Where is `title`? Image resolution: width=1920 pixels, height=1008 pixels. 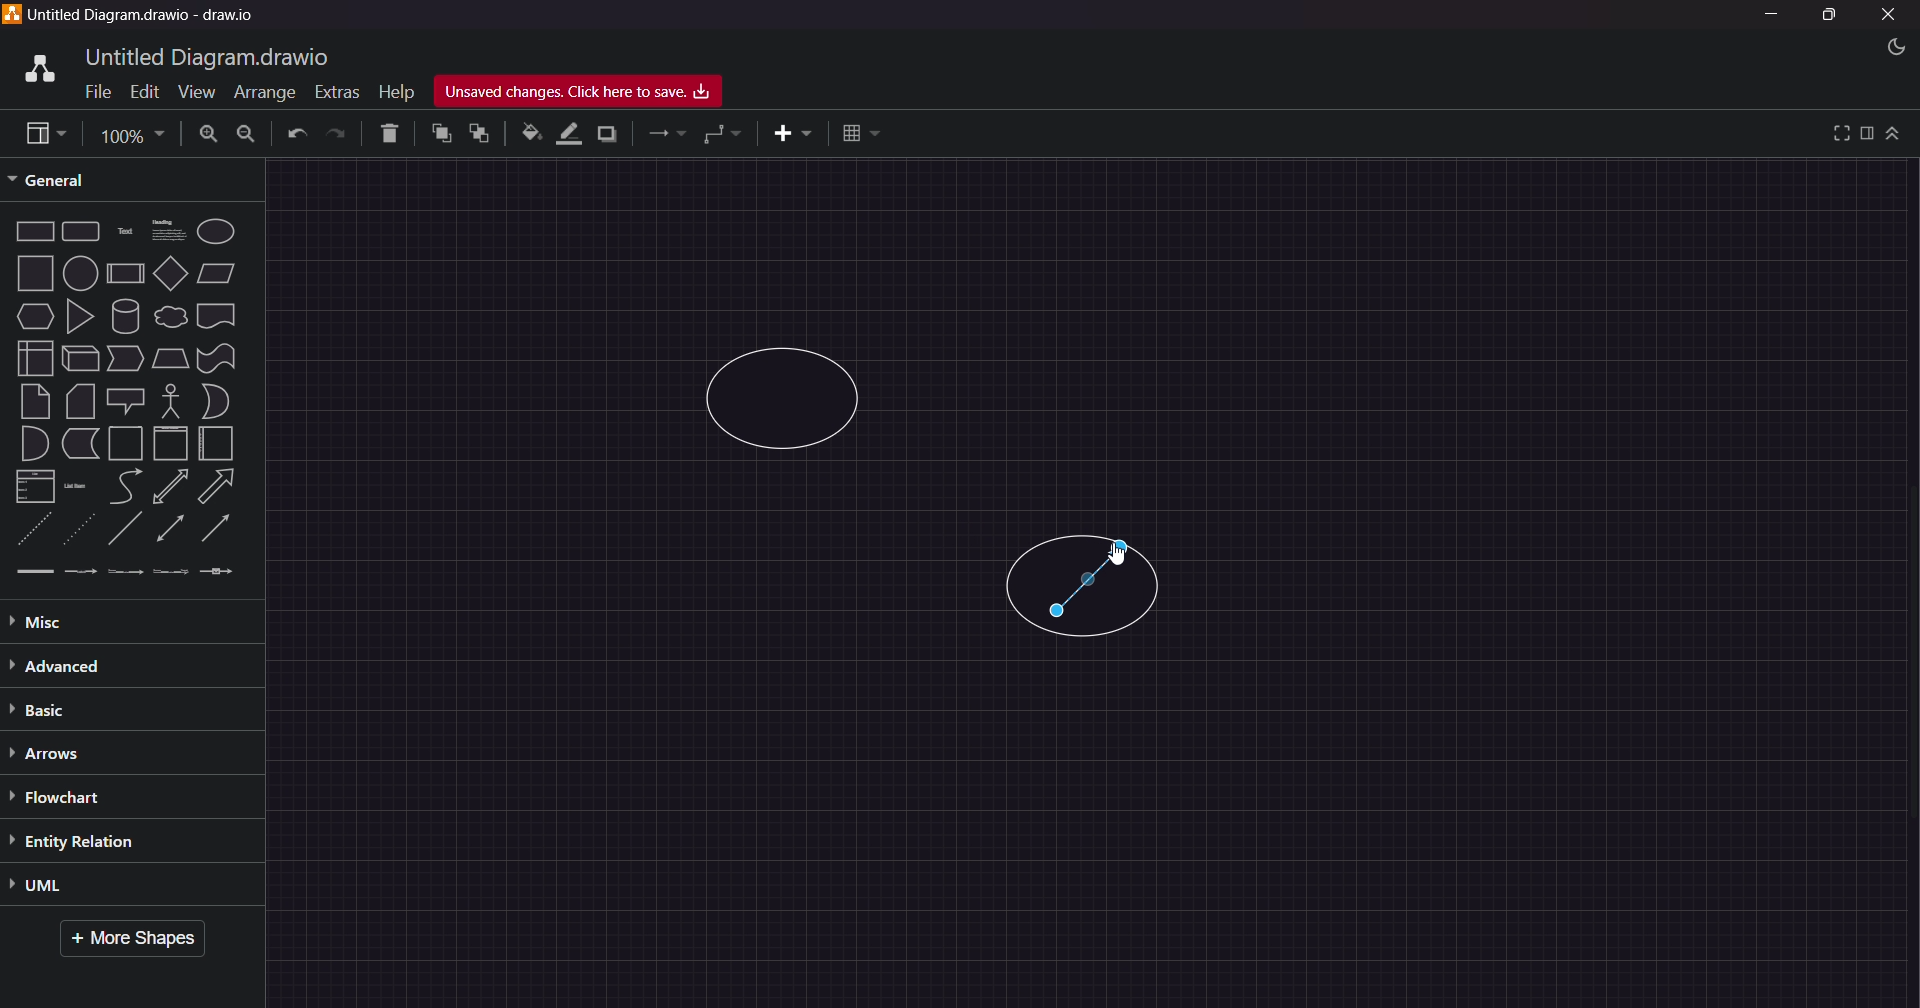
title is located at coordinates (211, 55).